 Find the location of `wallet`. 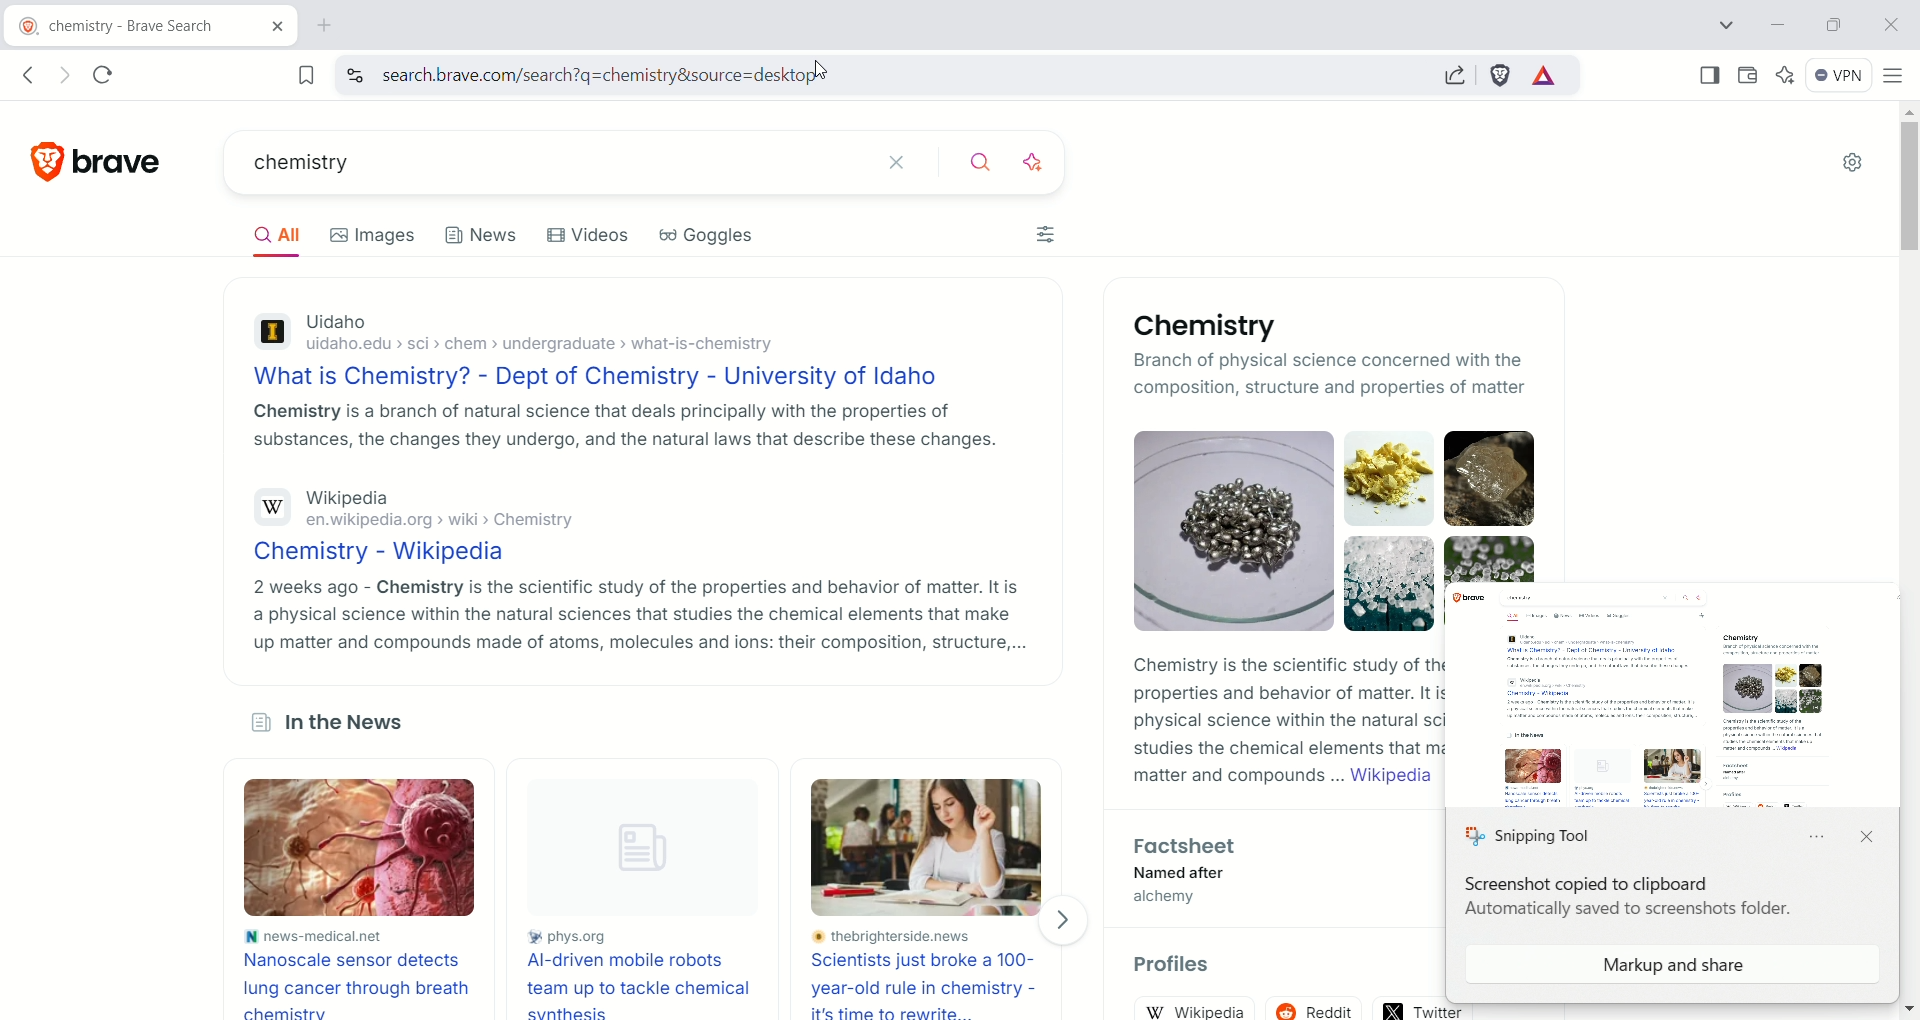

wallet is located at coordinates (1744, 73).